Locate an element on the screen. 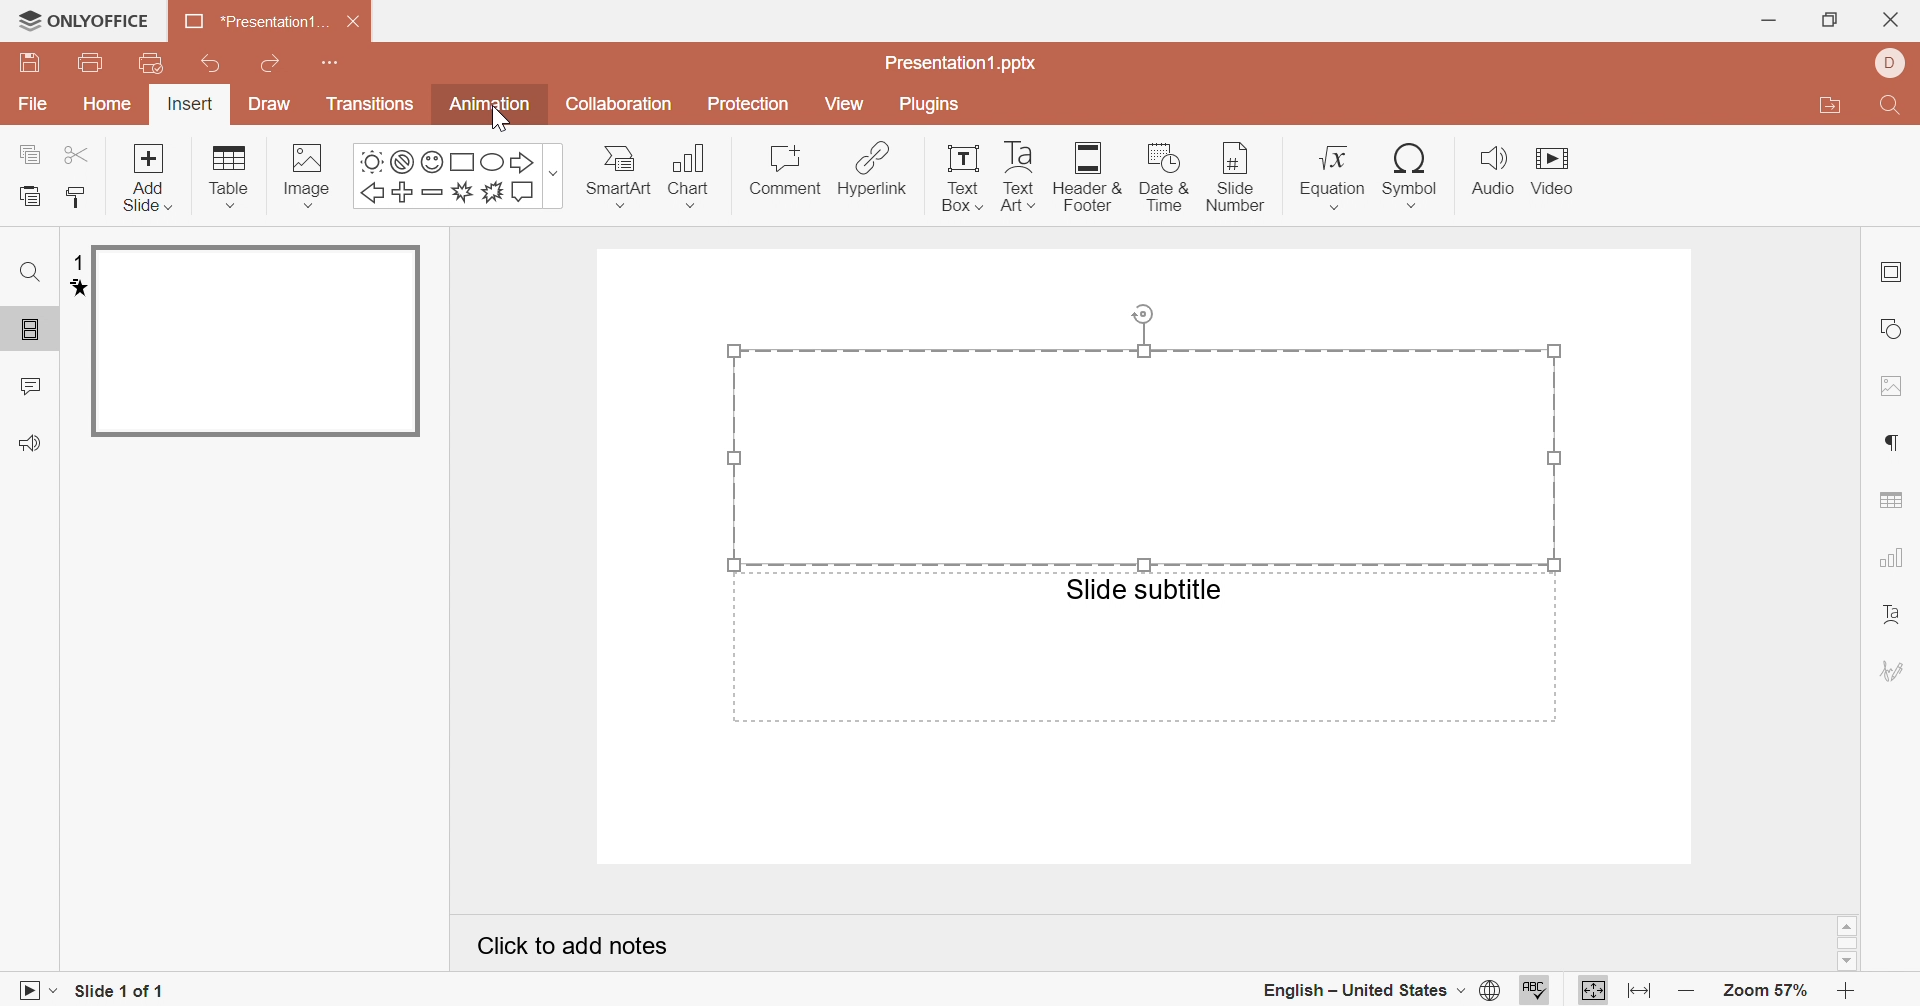 The width and height of the screenshot is (1920, 1006). *presentation1... is located at coordinates (253, 21).